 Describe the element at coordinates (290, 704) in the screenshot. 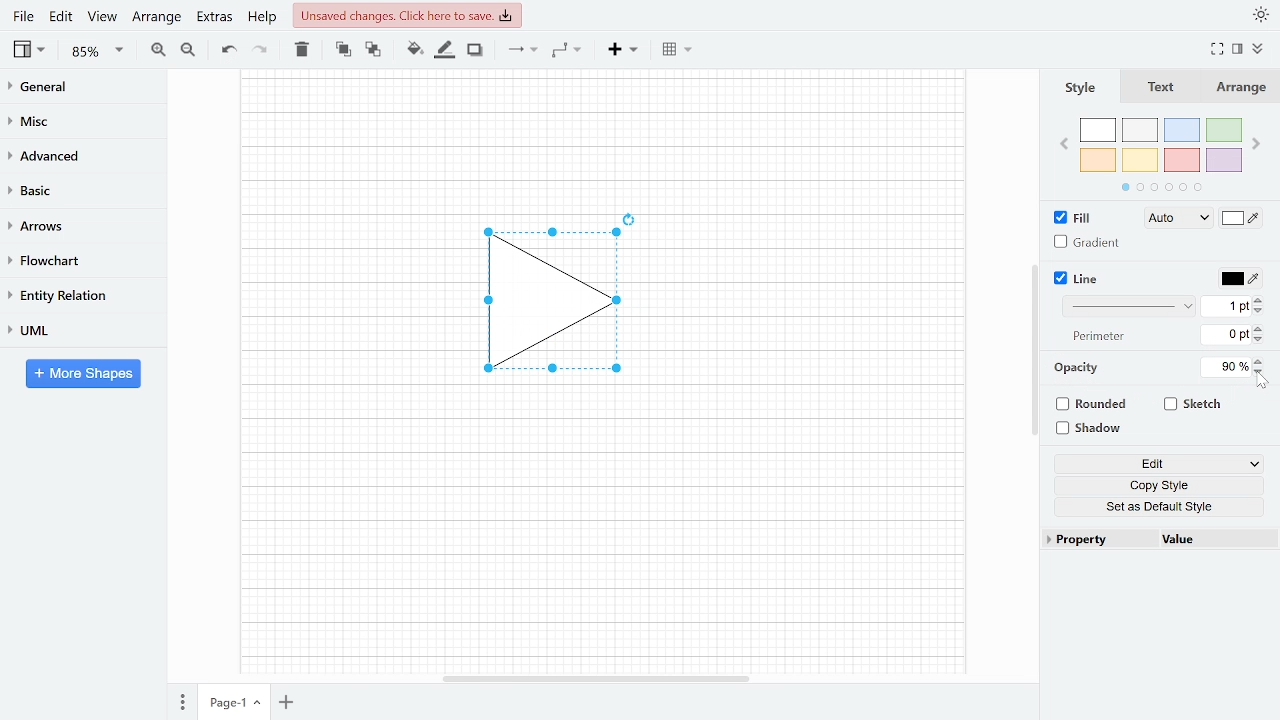

I see `Add page` at that location.